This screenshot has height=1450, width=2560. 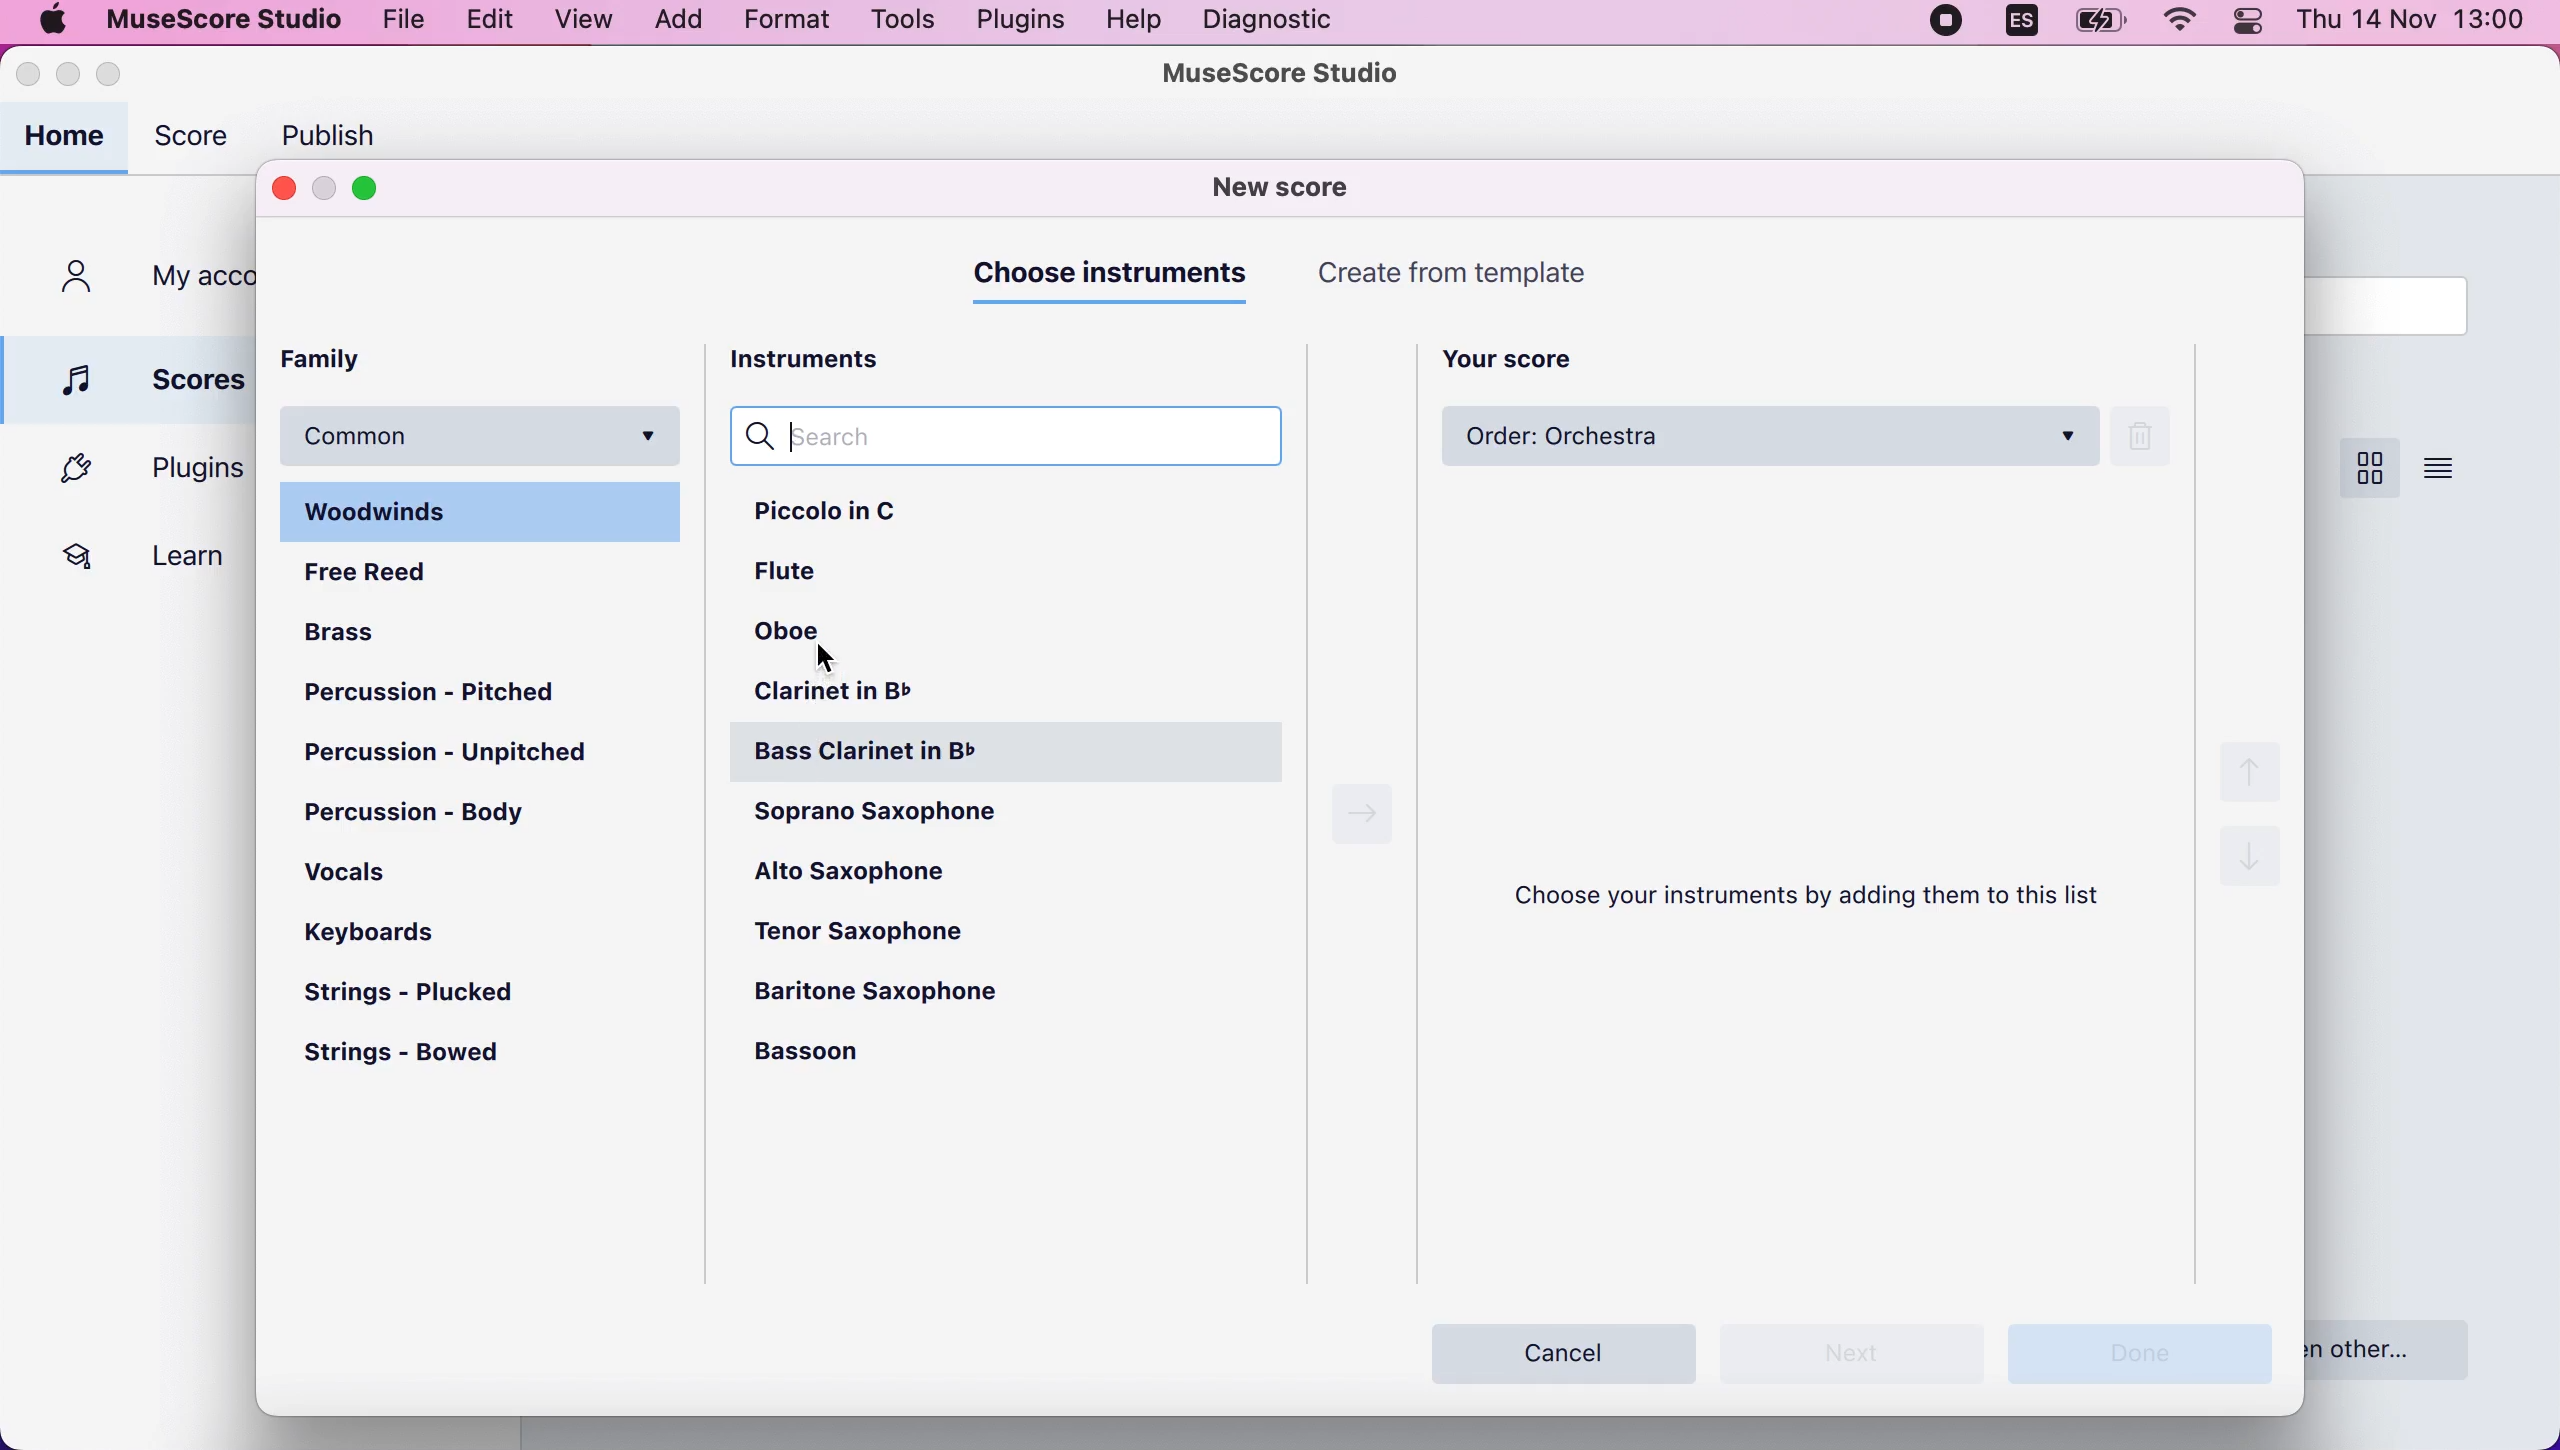 I want to click on musescore studio, so click(x=216, y=20).